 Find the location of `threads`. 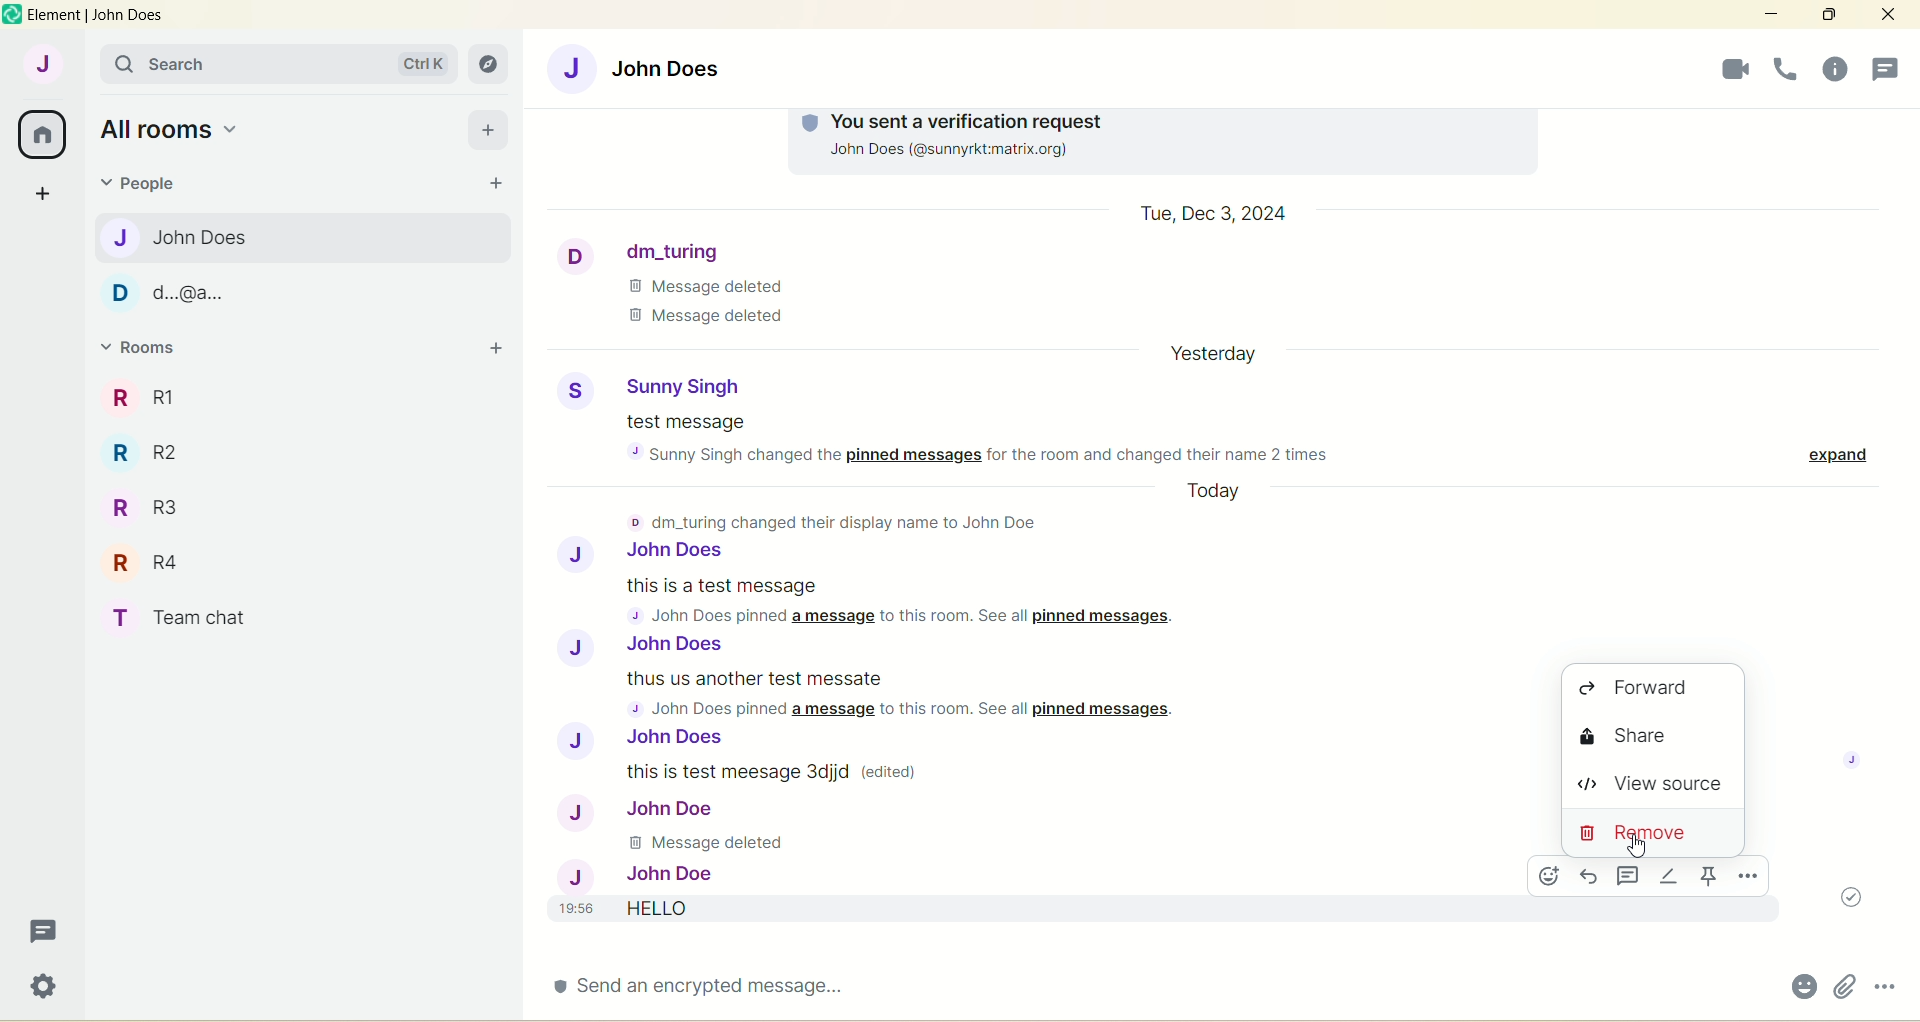

threads is located at coordinates (1832, 69).